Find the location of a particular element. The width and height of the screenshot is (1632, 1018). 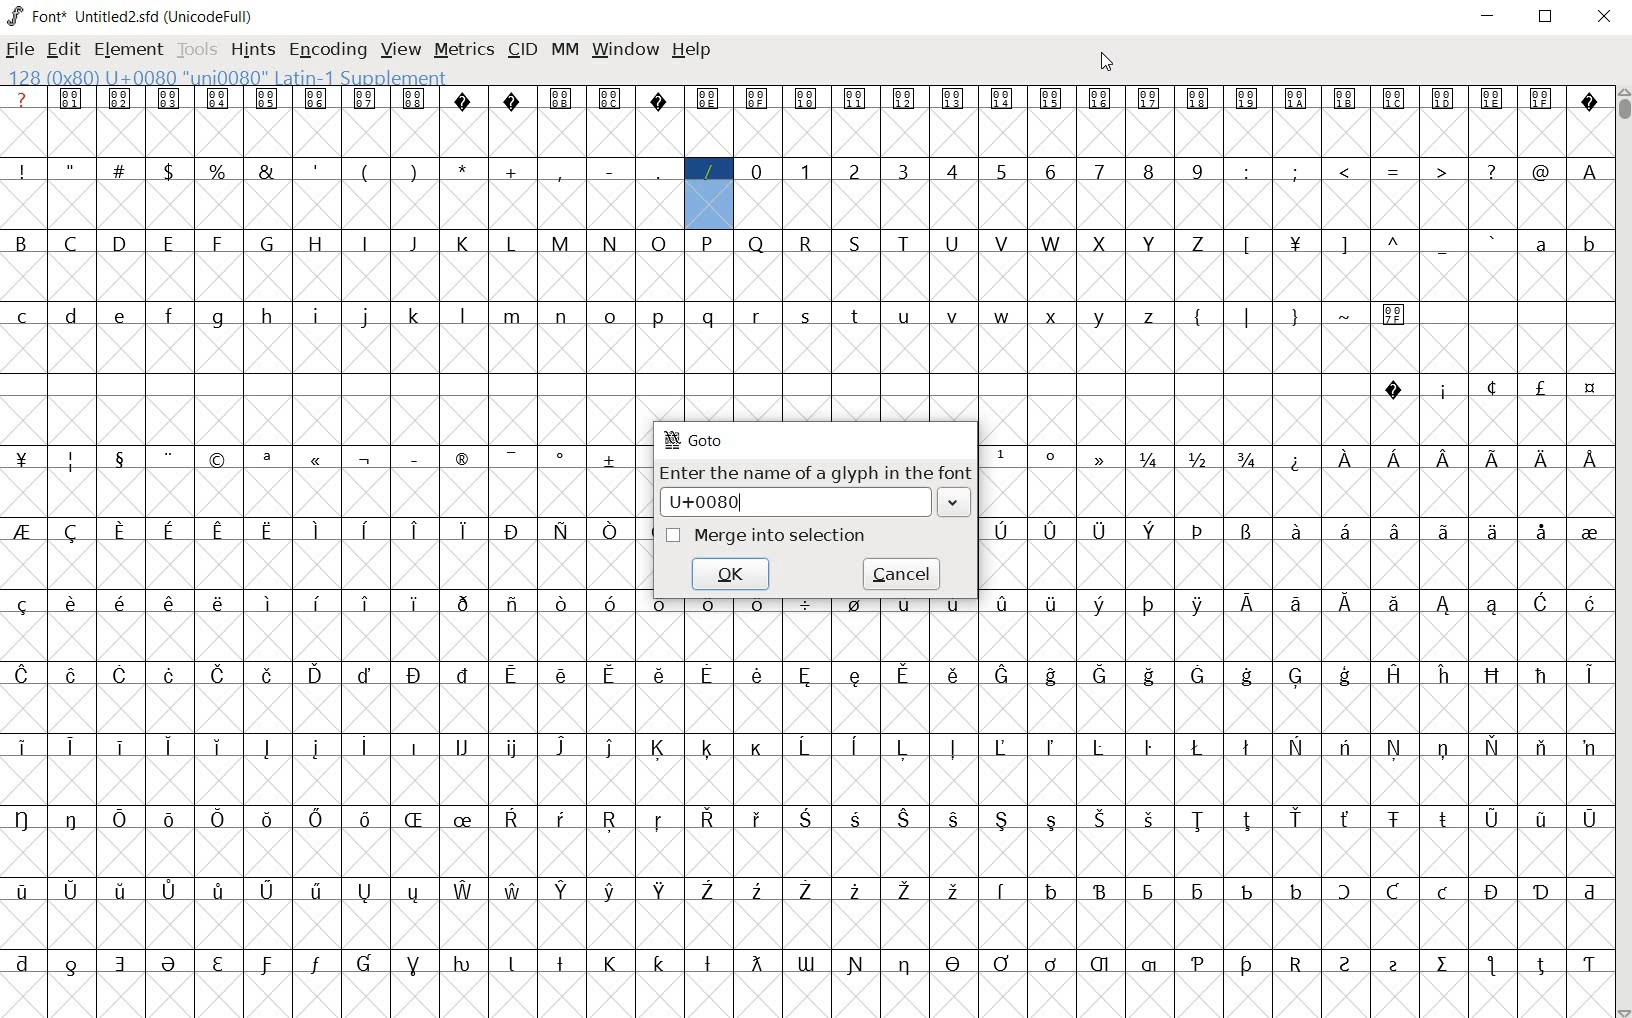

glyph is located at coordinates (1149, 676).